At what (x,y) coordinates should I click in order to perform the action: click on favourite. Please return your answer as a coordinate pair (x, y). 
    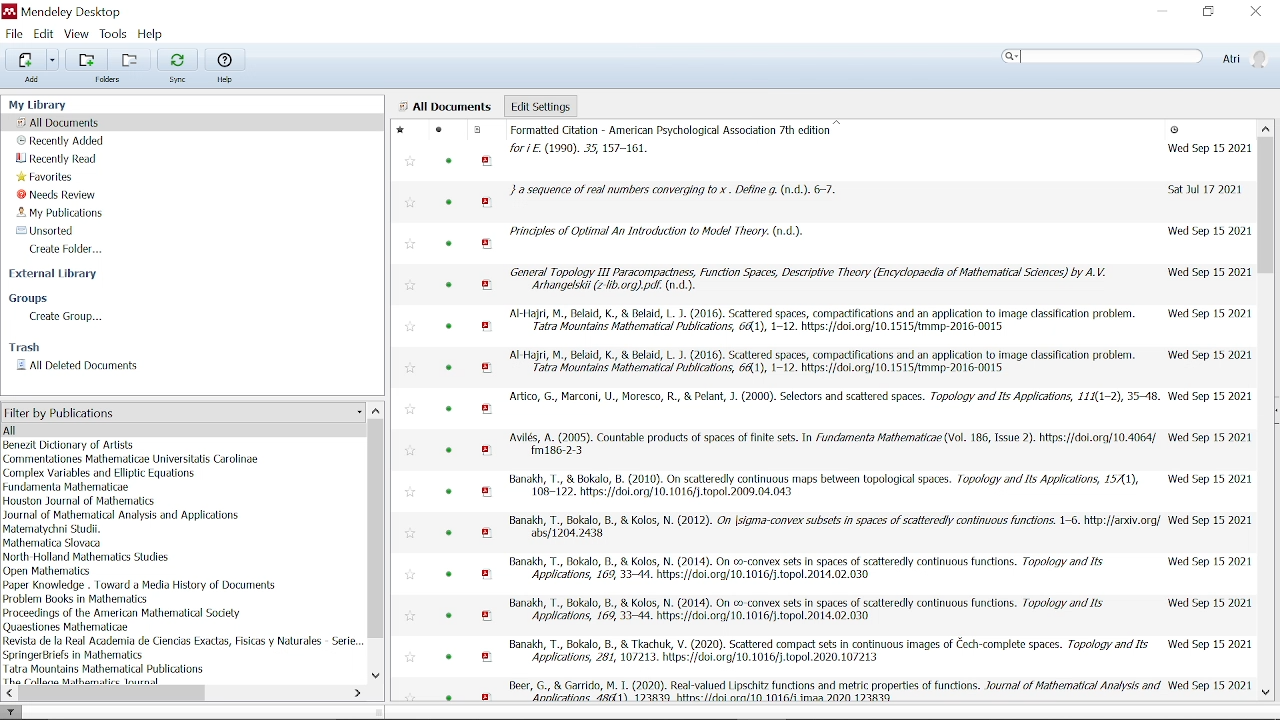
    Looking at the image, I should click on (410, 452).